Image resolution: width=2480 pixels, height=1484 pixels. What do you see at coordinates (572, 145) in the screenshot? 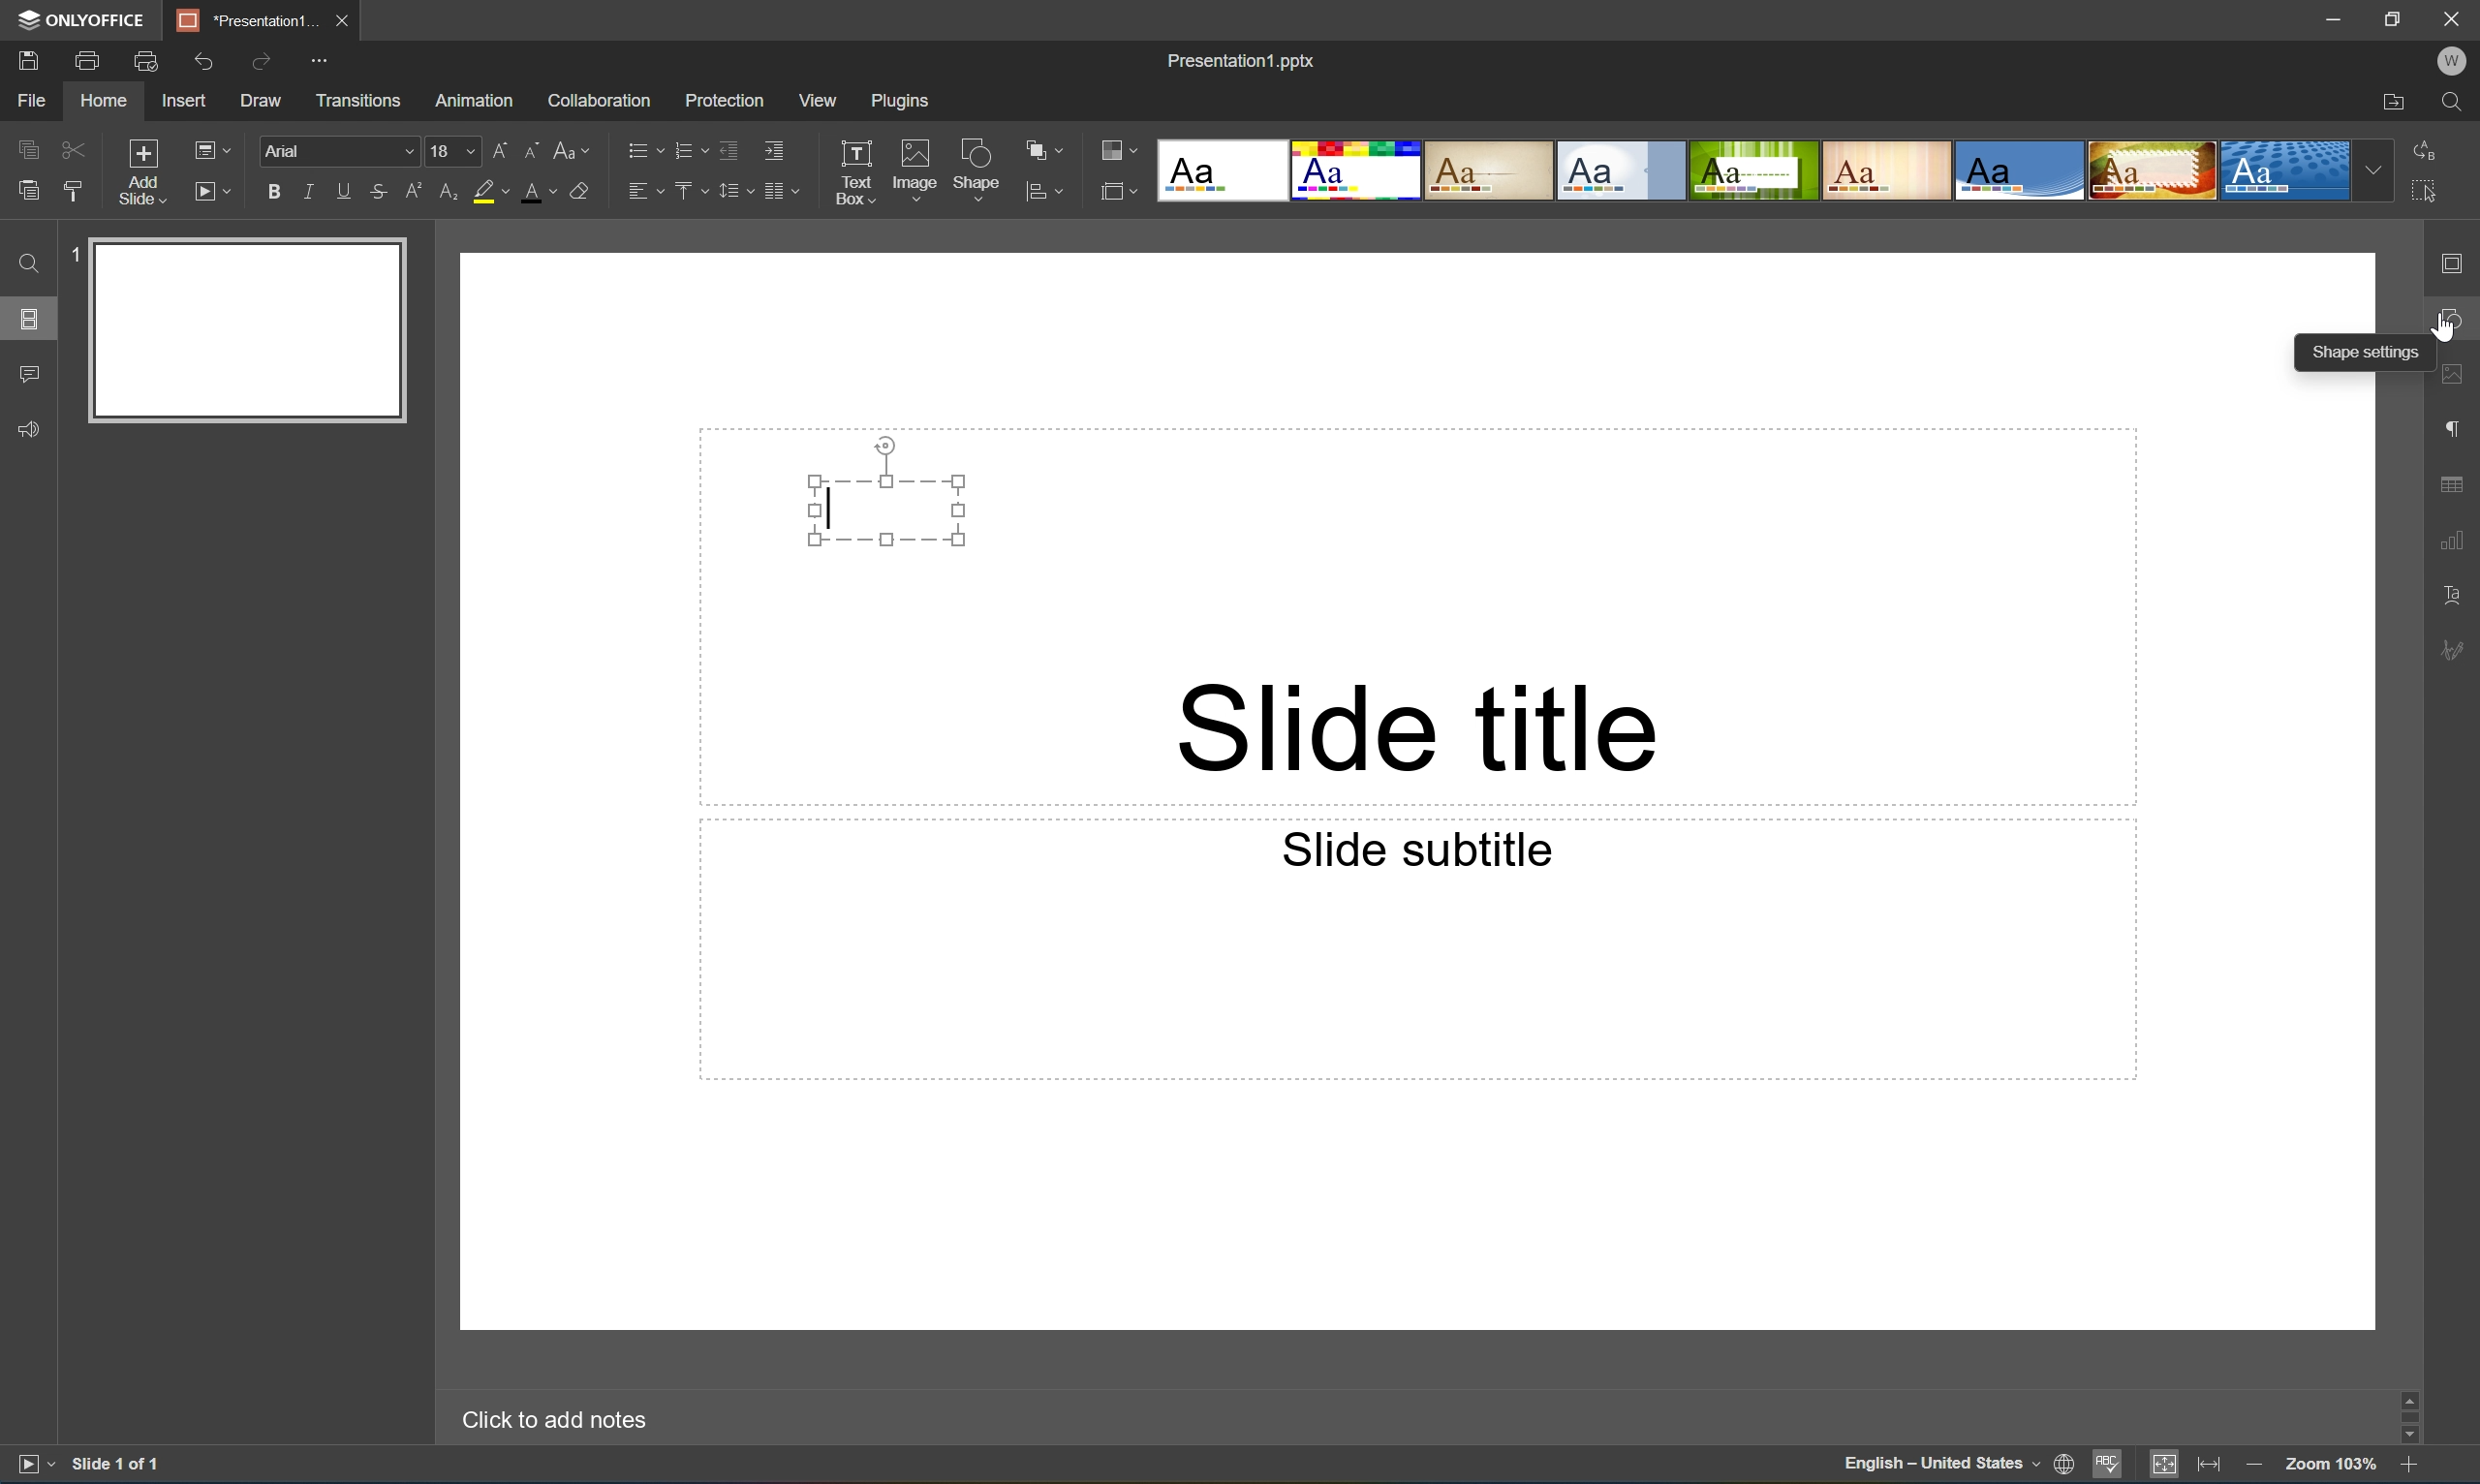
I see `Change case` at bounding box center [572, 145].